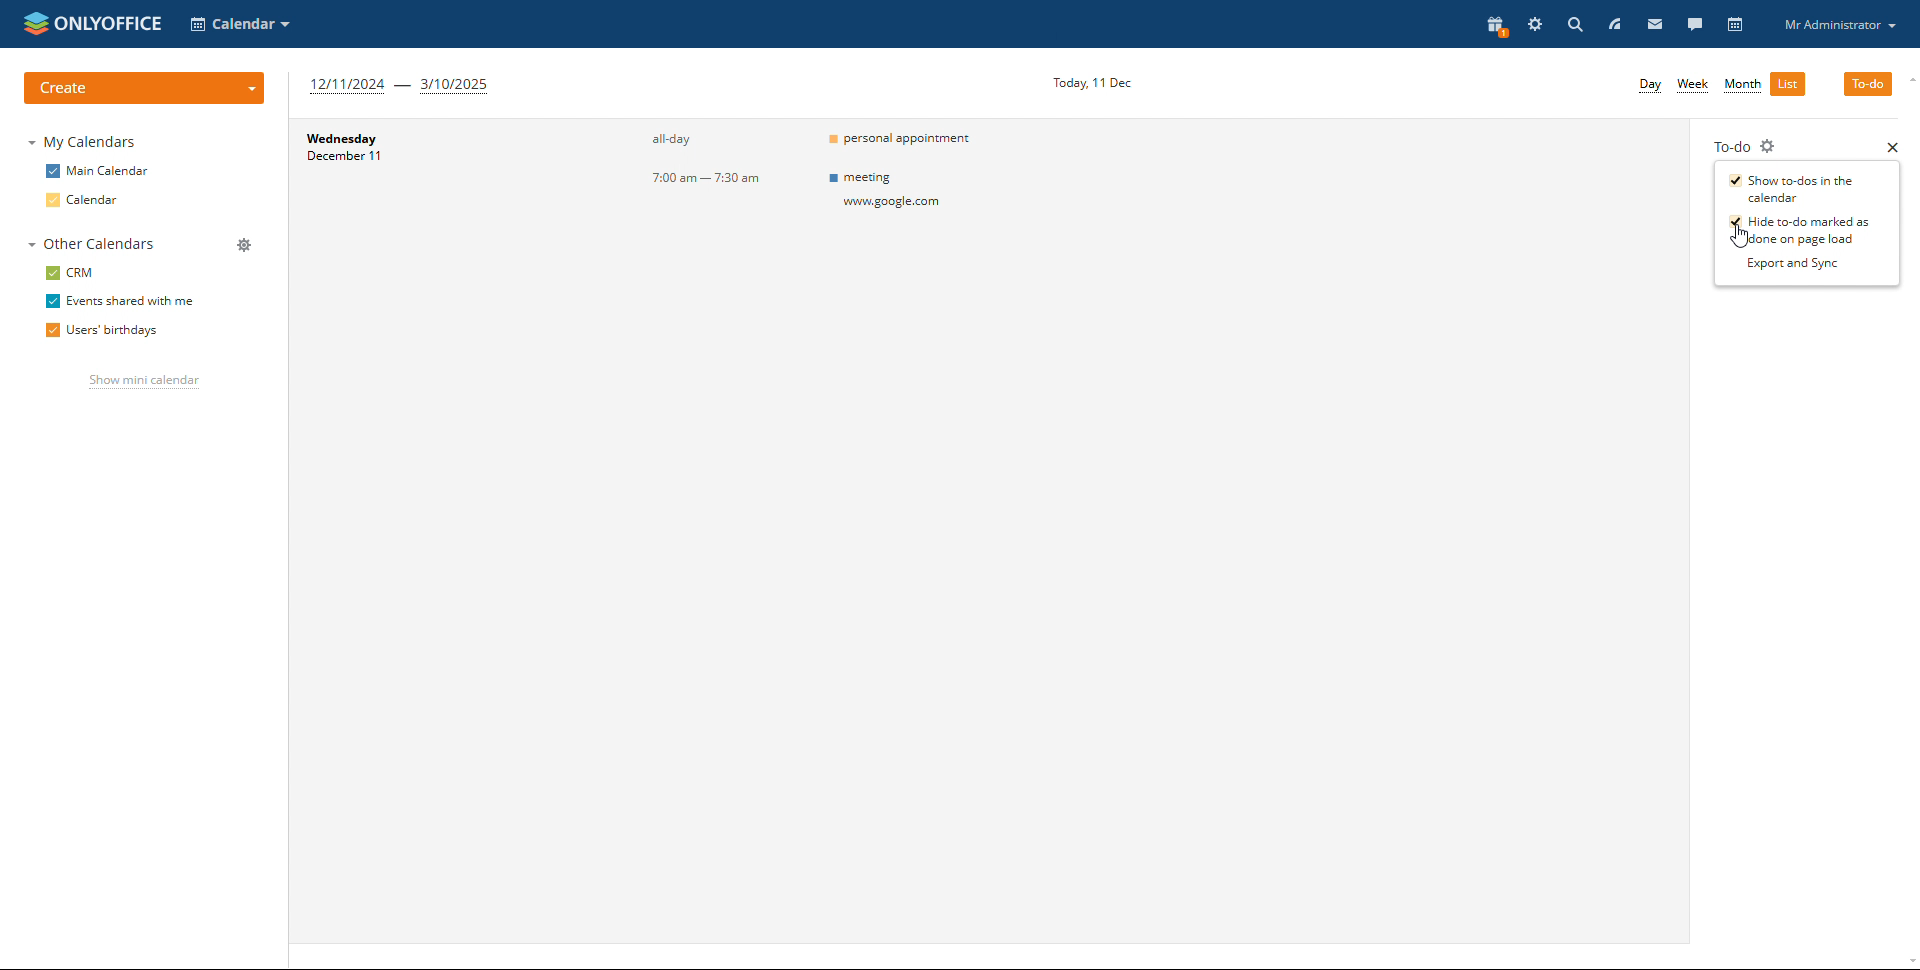 The height and width of the screenshot is (970, 1920). What do you see at coordinates (1734, 25) in the screenshot?
I see `calendar` at bounding box center [1734, 25].